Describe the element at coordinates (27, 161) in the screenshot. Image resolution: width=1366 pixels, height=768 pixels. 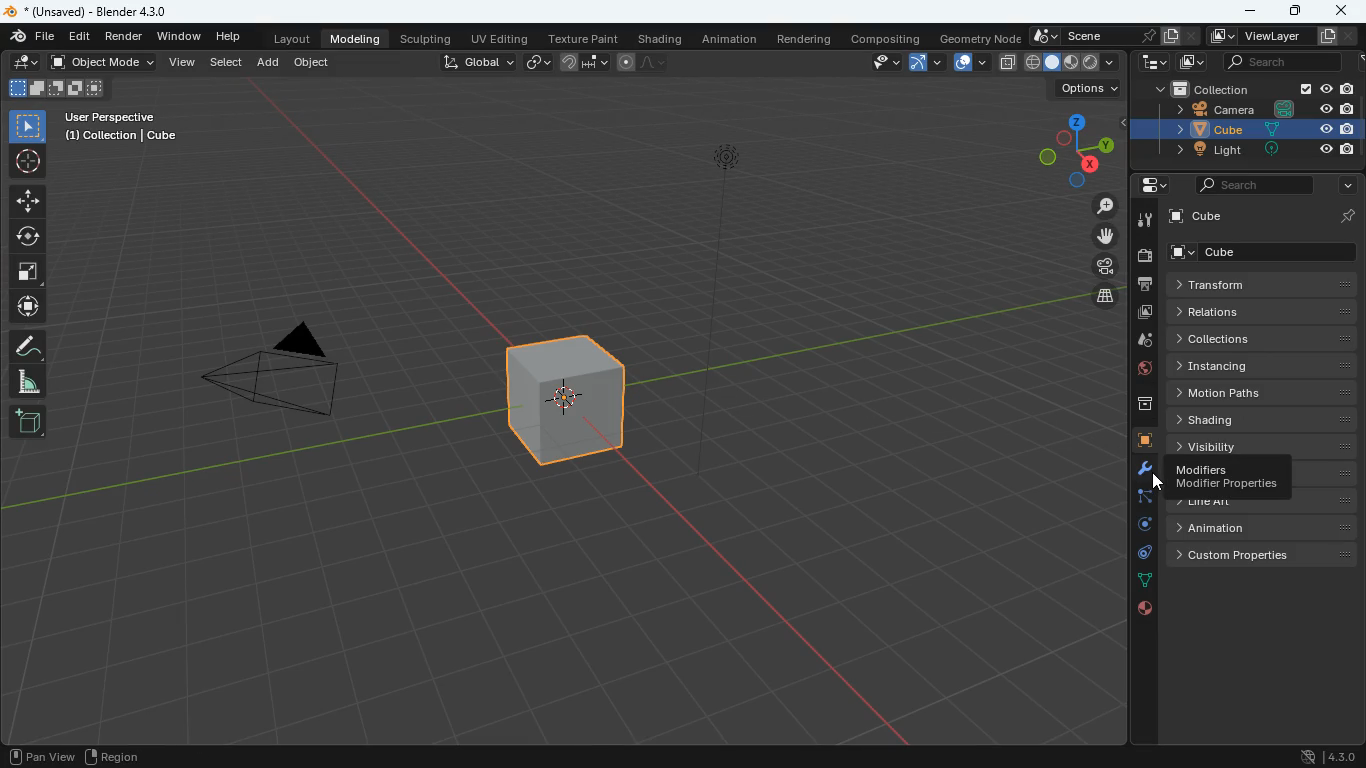
I see `aim` at that location.